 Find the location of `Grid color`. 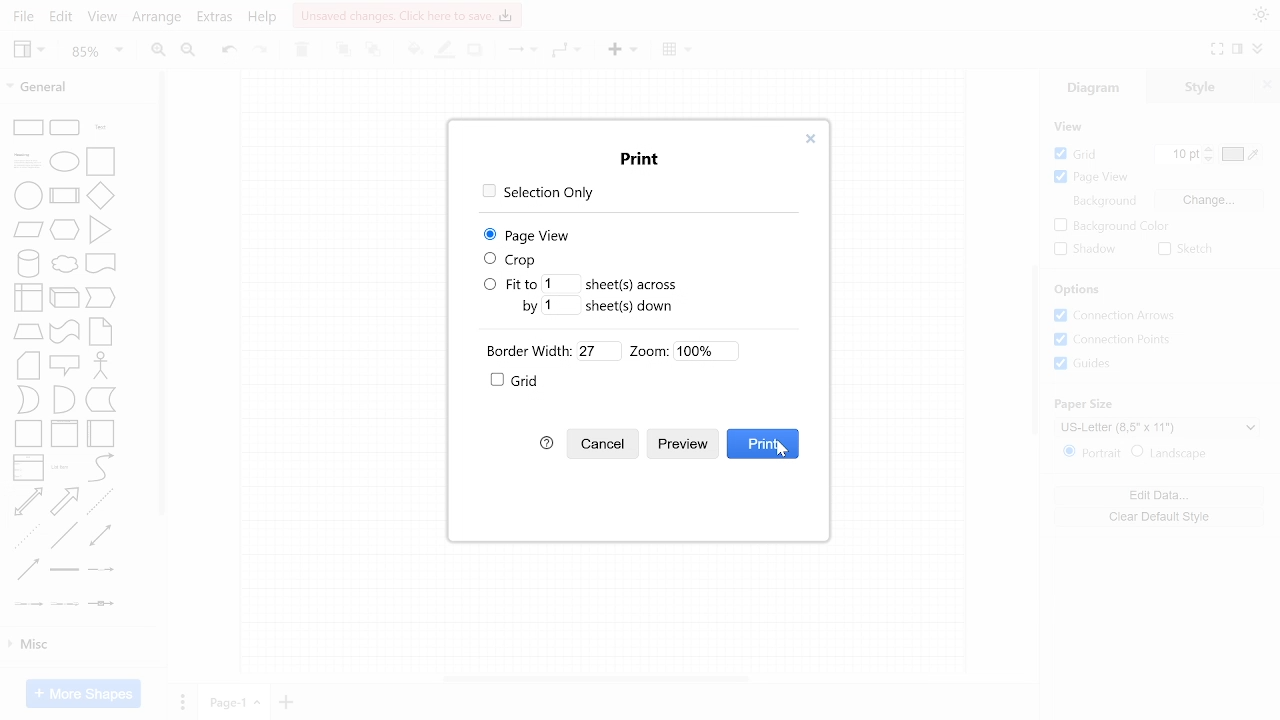

Grid color is located at coordinates (1240, 154).